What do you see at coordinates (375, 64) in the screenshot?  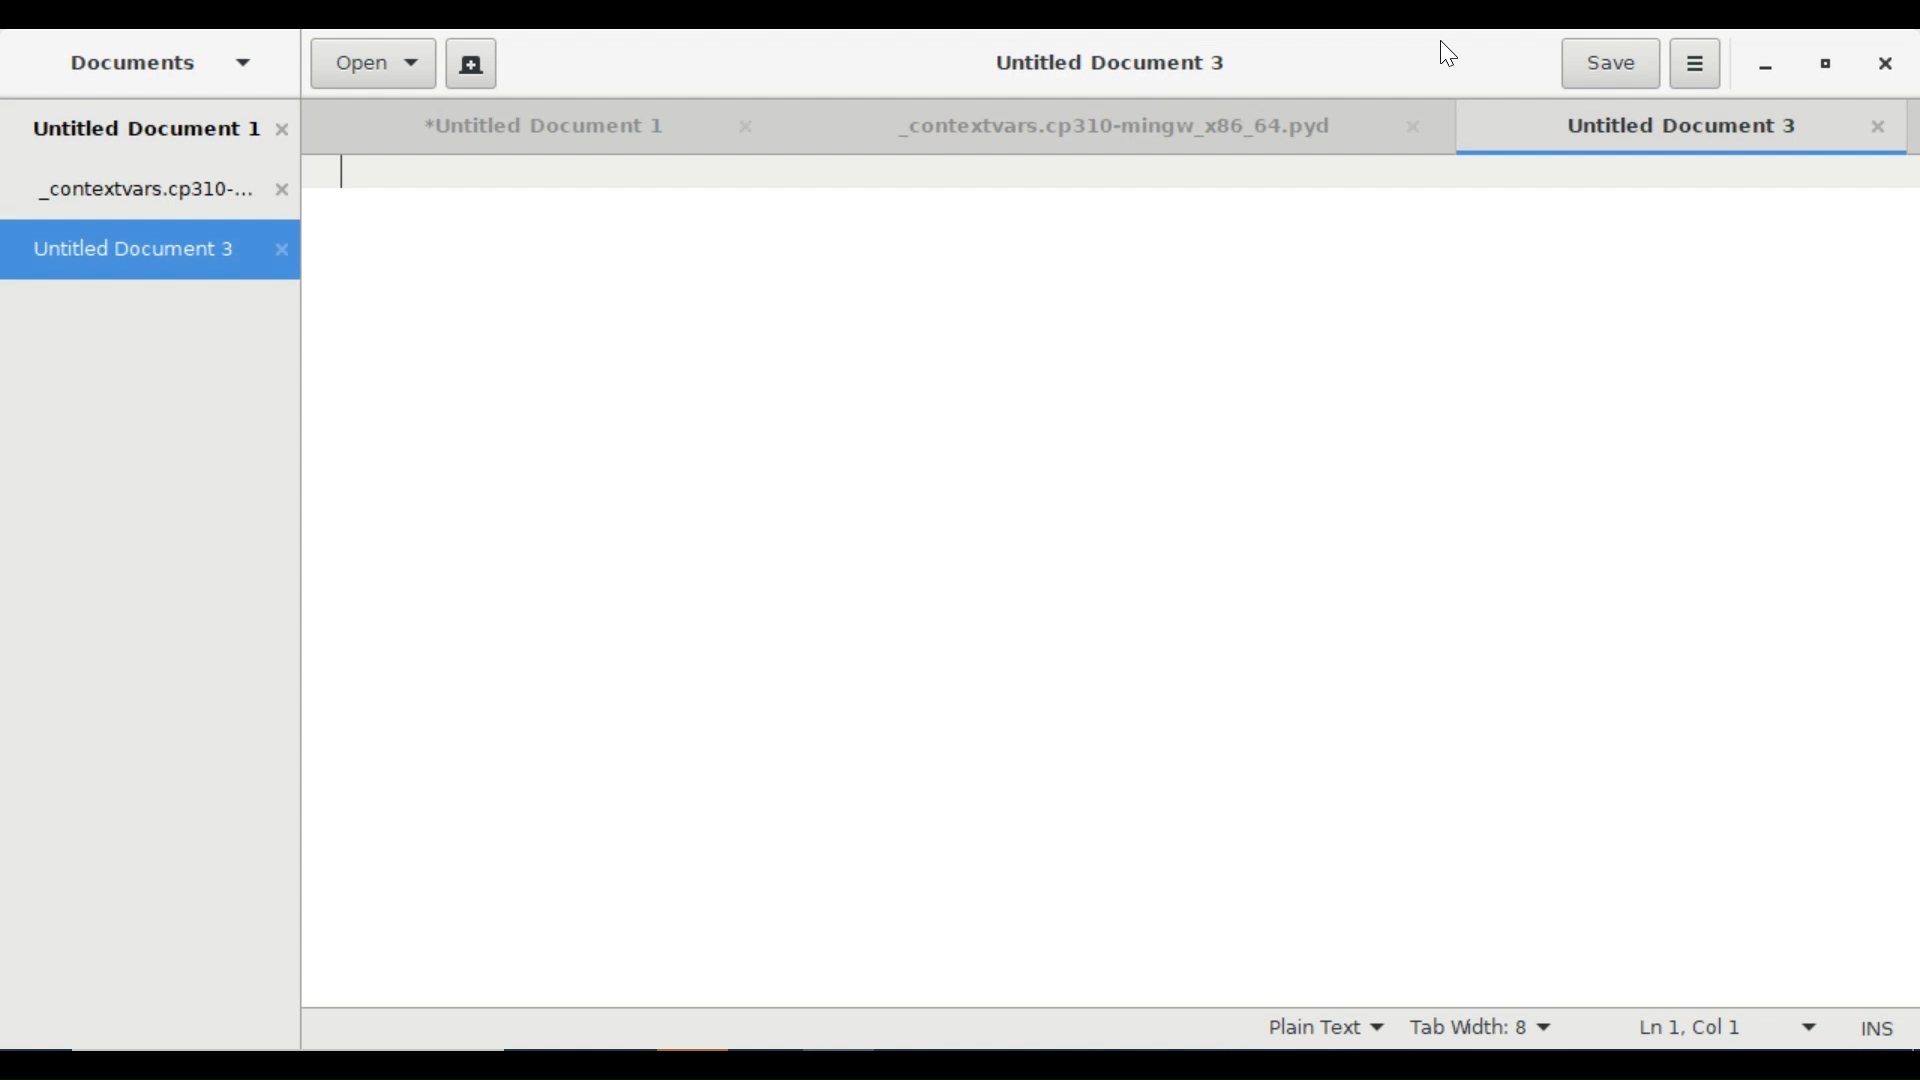 I see `Open` at bounding box center [375, 64].